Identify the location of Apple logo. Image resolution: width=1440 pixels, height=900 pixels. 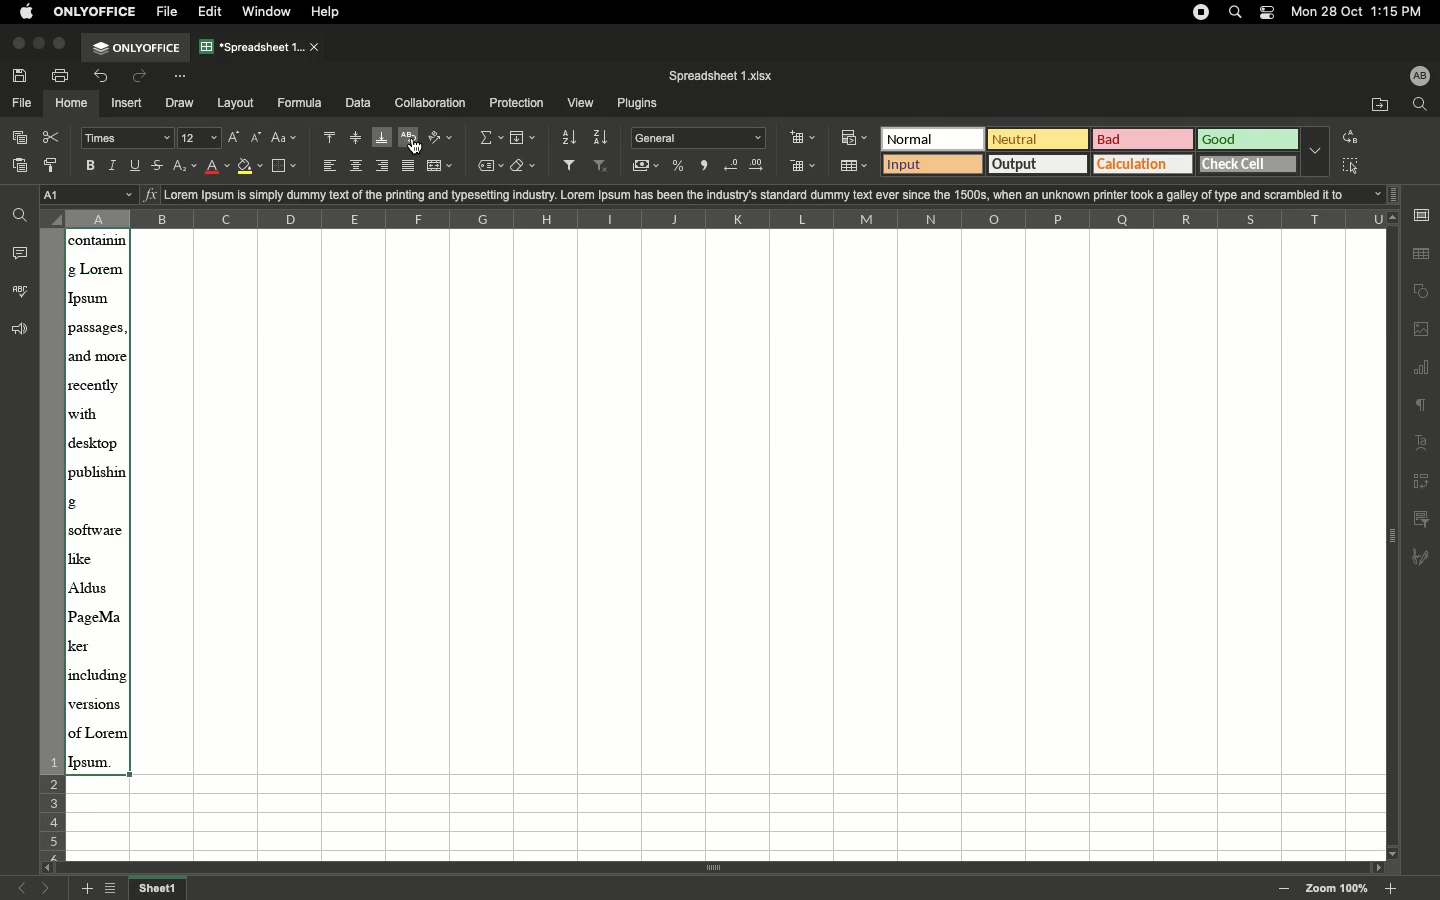
(28, 13).